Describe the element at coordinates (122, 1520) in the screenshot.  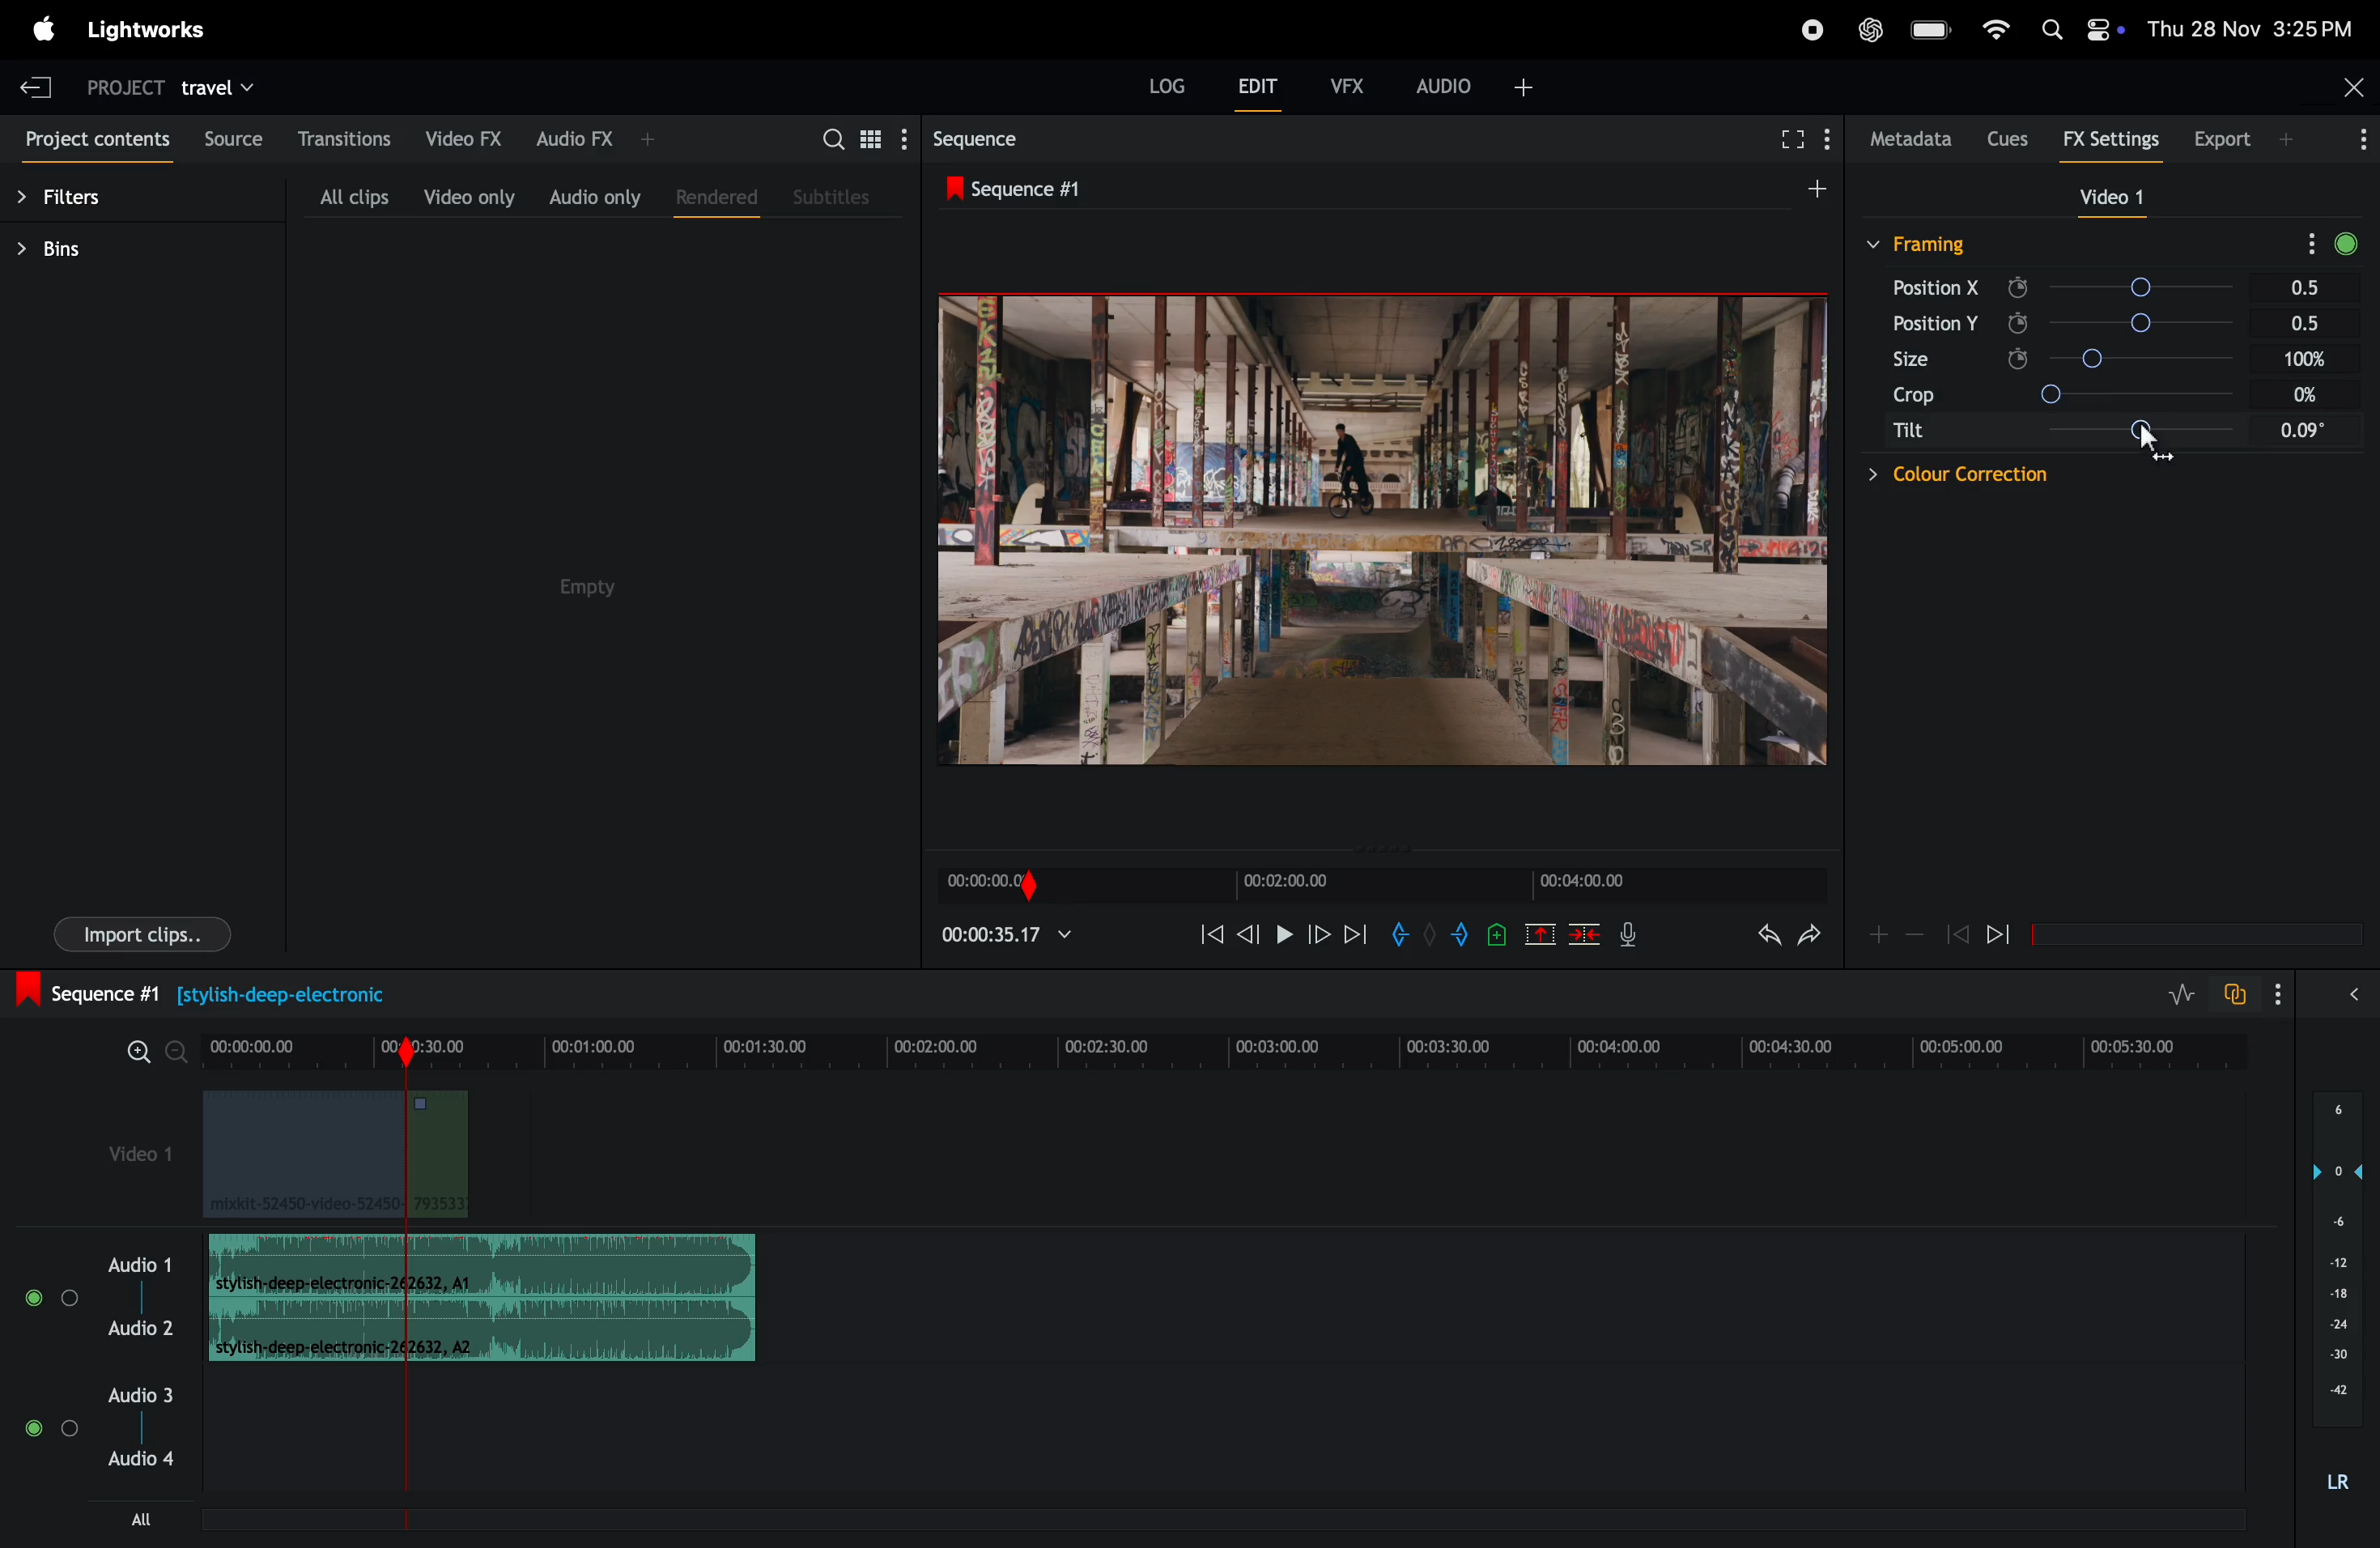
I see `all` at that location.